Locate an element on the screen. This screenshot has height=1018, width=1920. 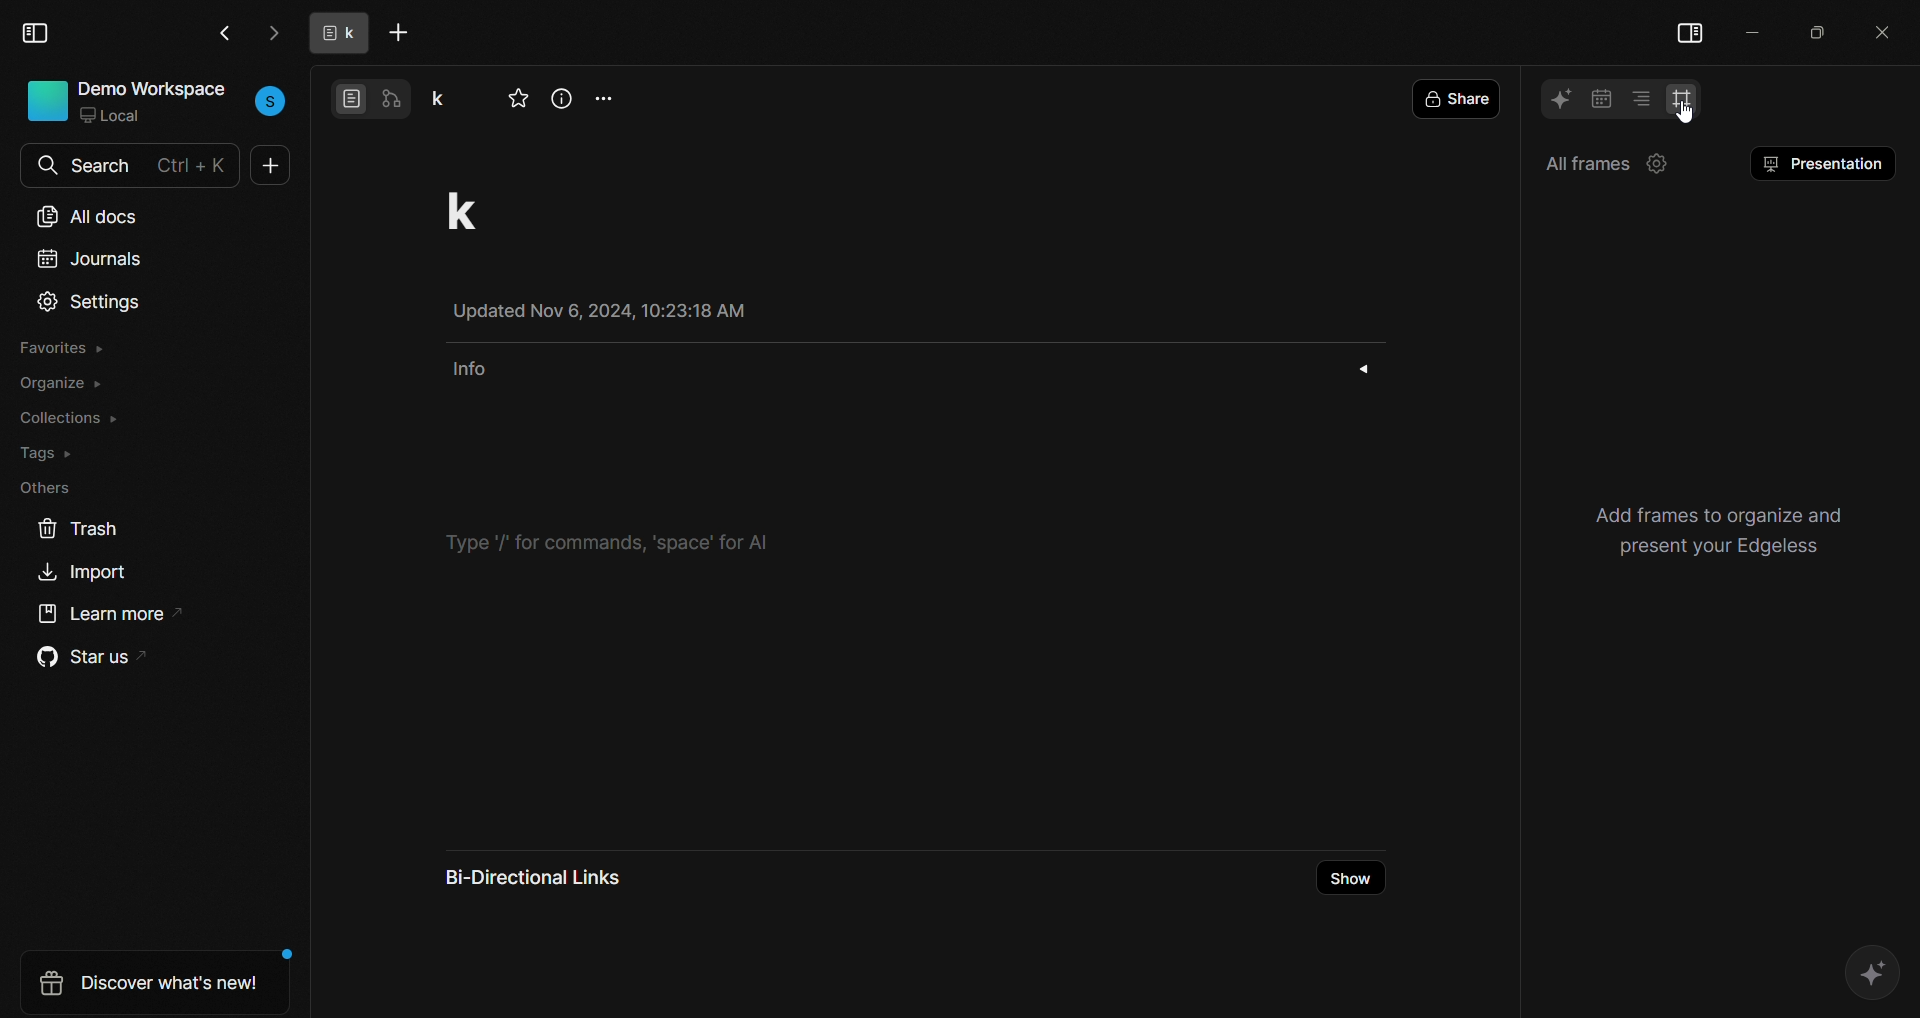
show is located at coordinates (1352, 878).